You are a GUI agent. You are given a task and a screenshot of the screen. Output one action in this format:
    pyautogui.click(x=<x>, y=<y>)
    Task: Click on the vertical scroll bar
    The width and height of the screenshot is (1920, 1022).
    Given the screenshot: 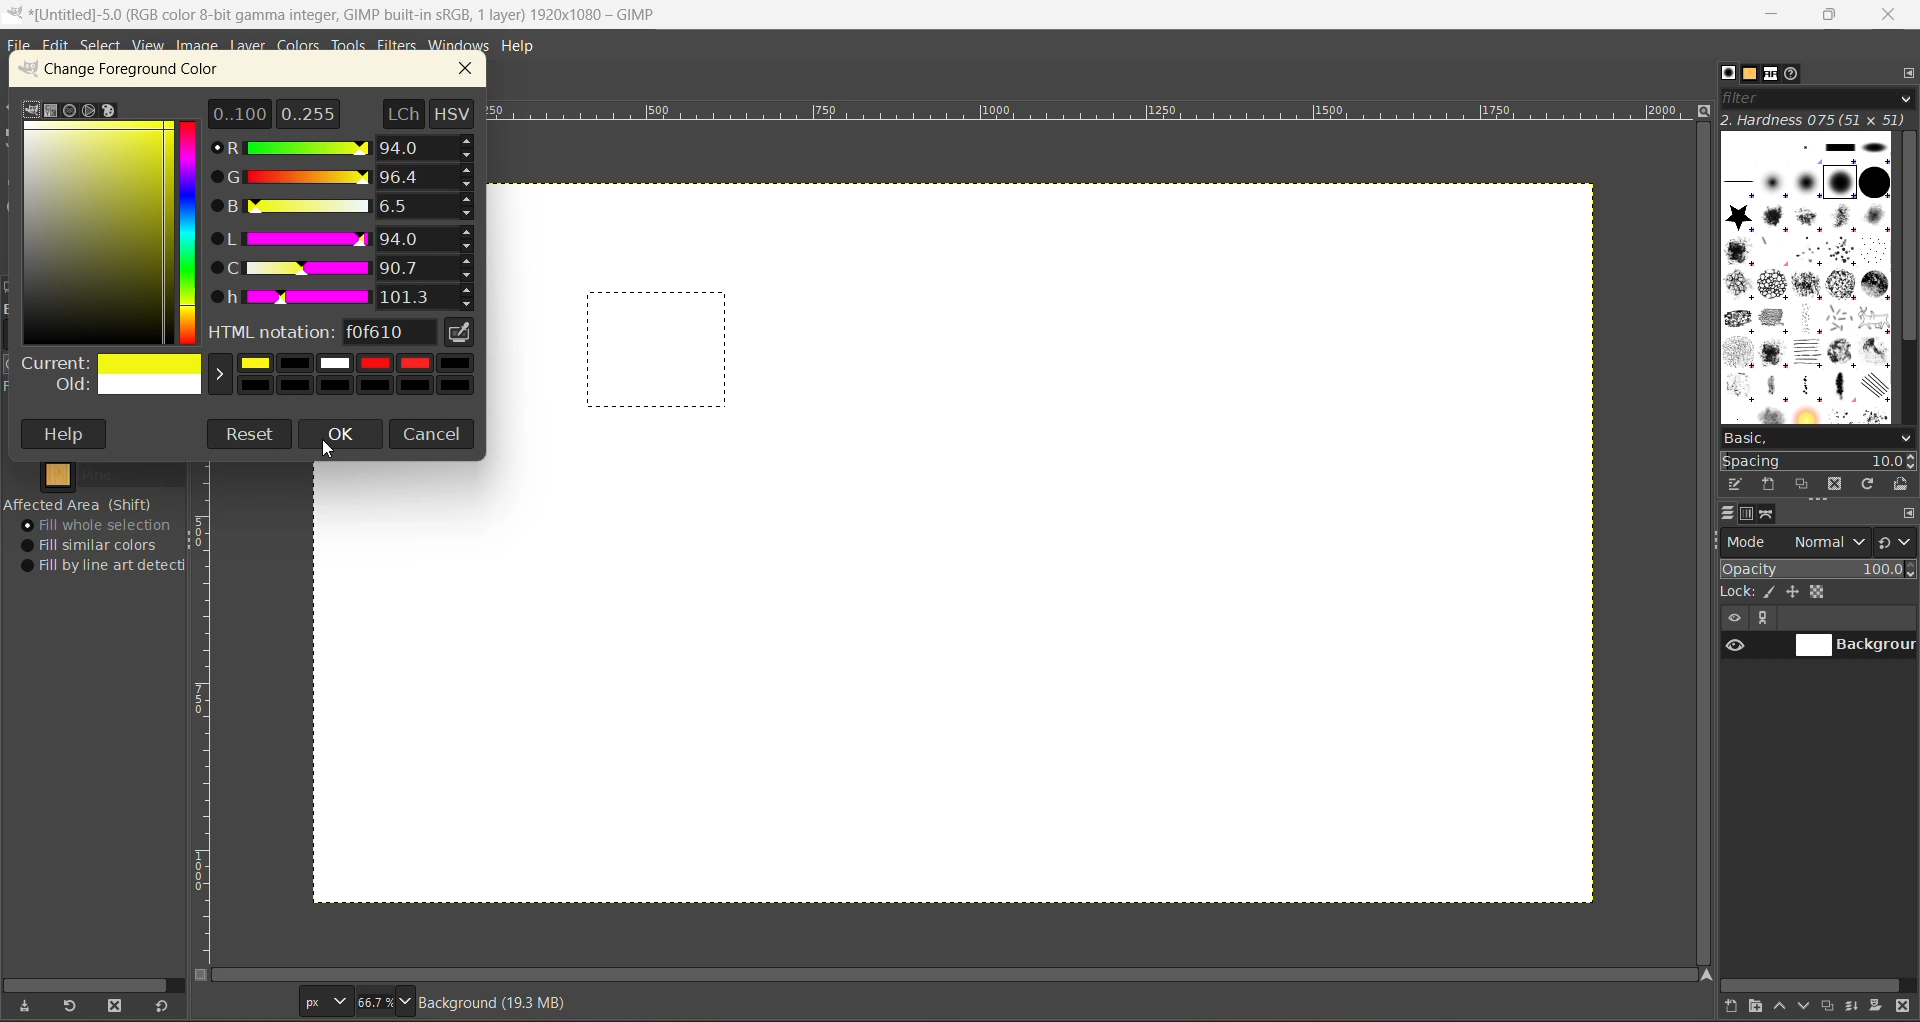 What is the action you would take?
    pyautogui.click(x=1701, y=545)
    